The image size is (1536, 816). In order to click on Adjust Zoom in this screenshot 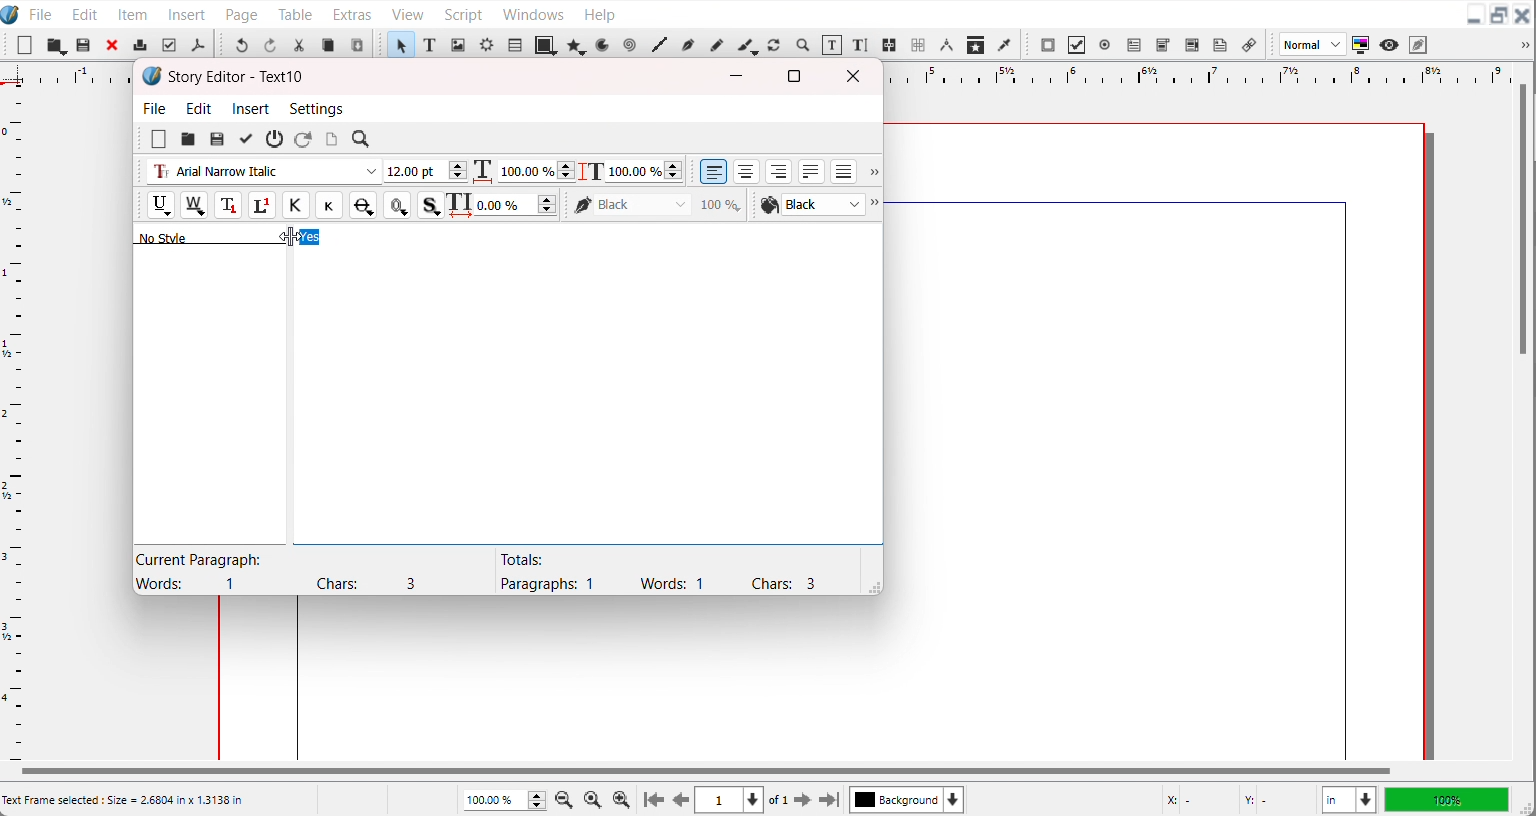, I will do `click(506, 800)`.